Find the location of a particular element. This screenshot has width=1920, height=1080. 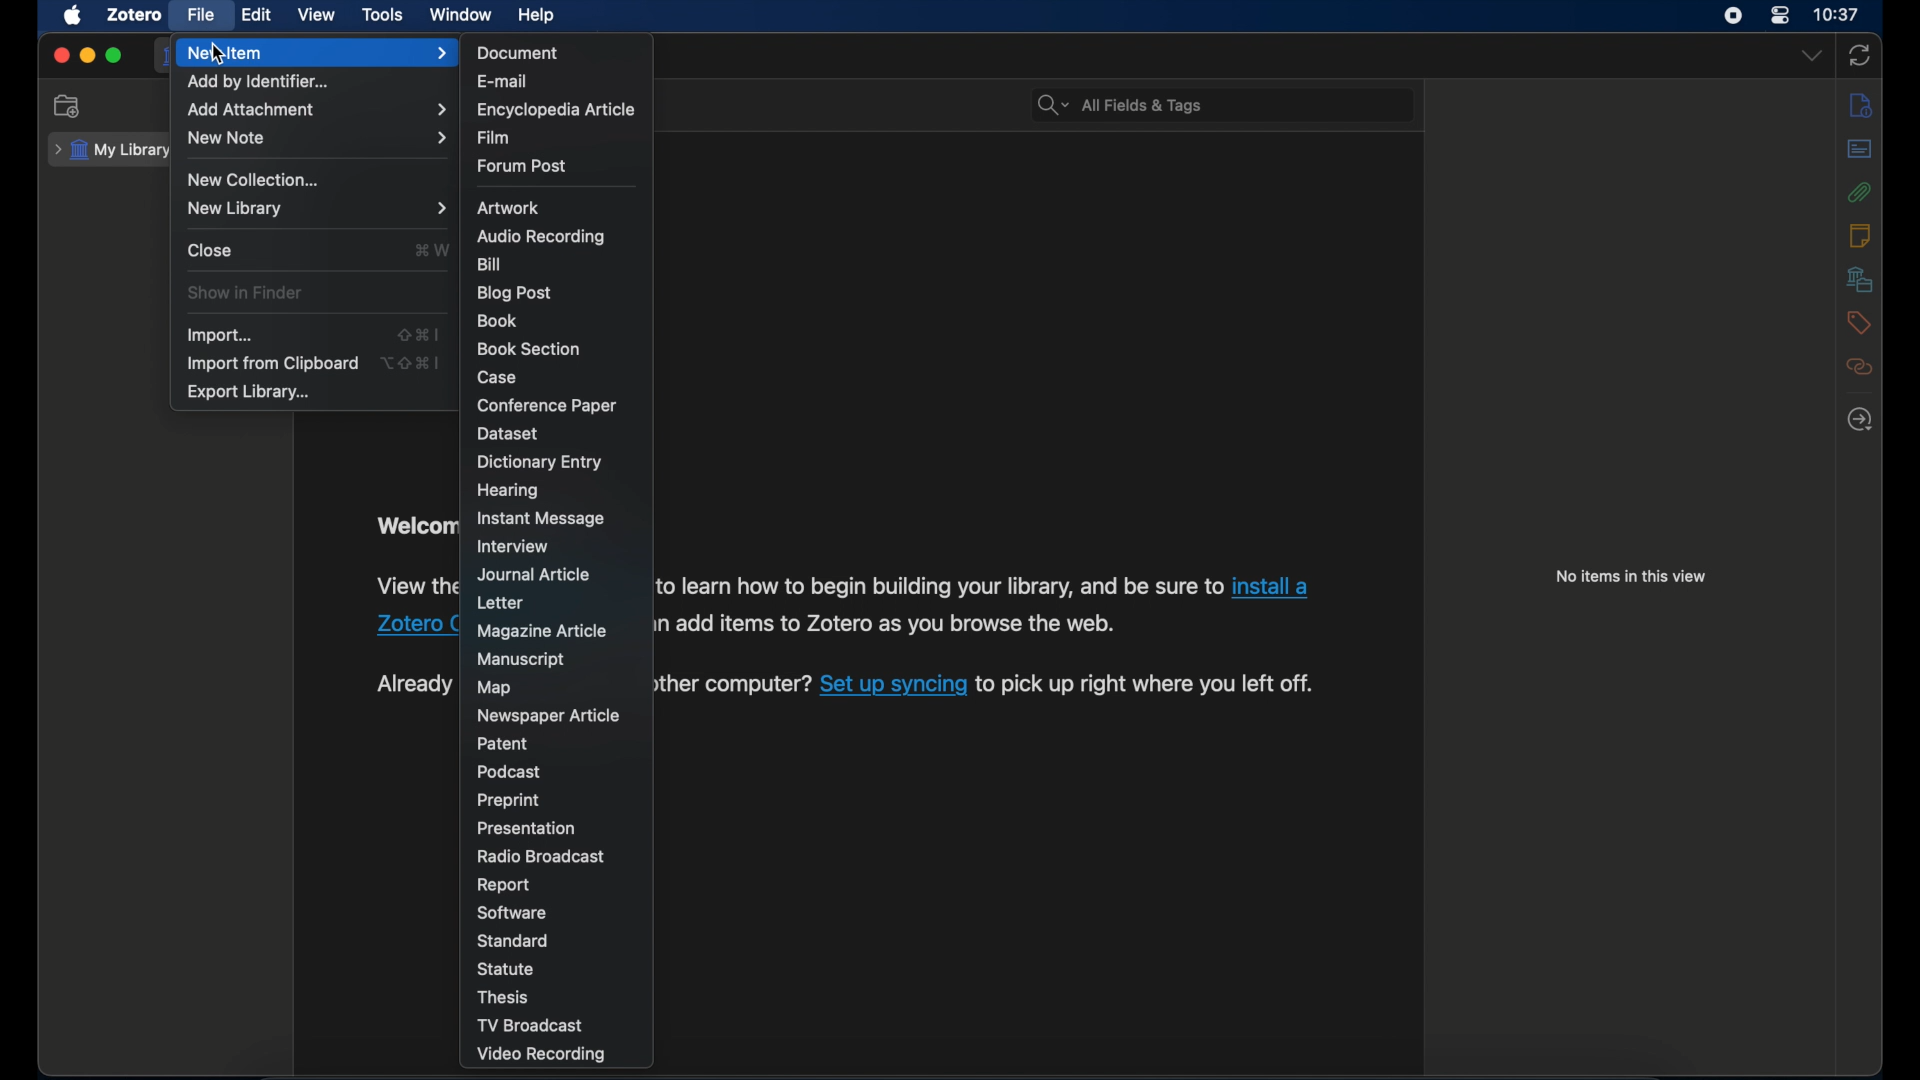

software information is located at coordinates (893, 624).